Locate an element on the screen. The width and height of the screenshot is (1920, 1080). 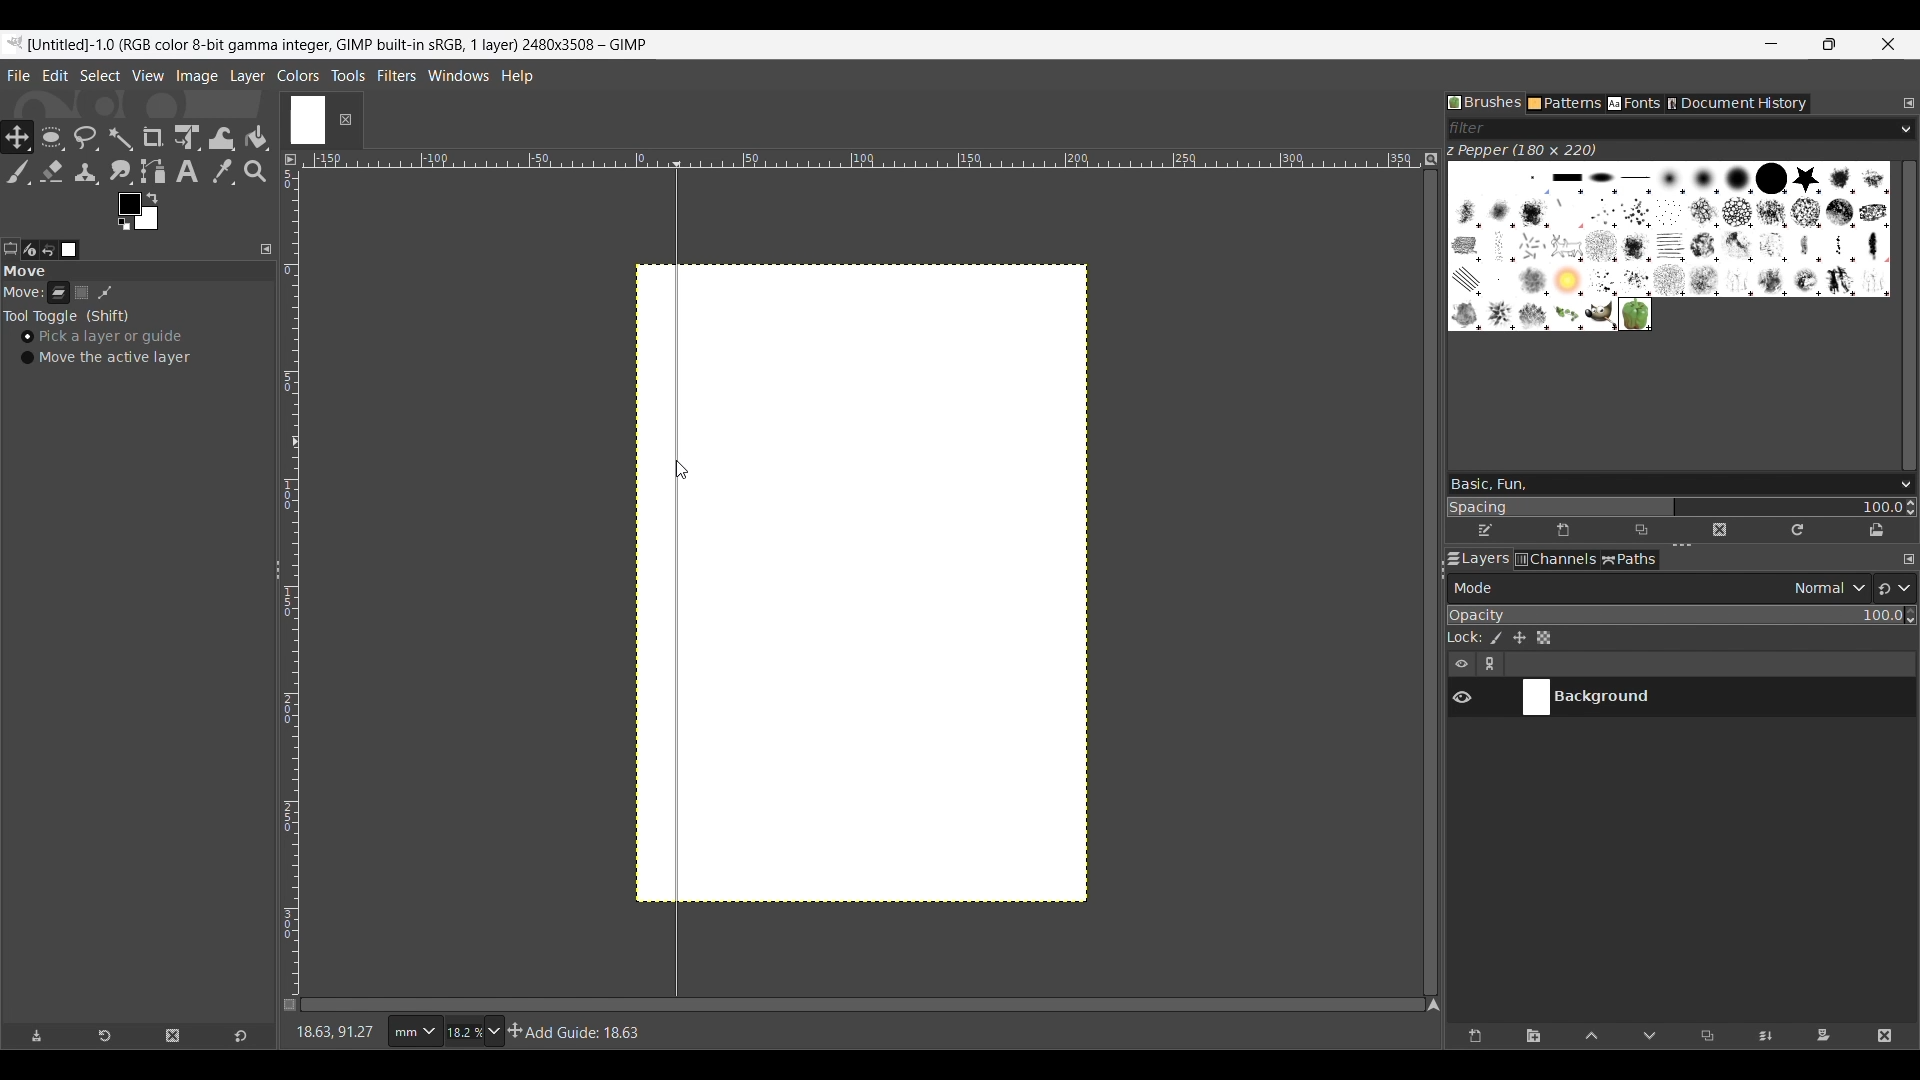
Undo history is located at coordinates (51, 250).